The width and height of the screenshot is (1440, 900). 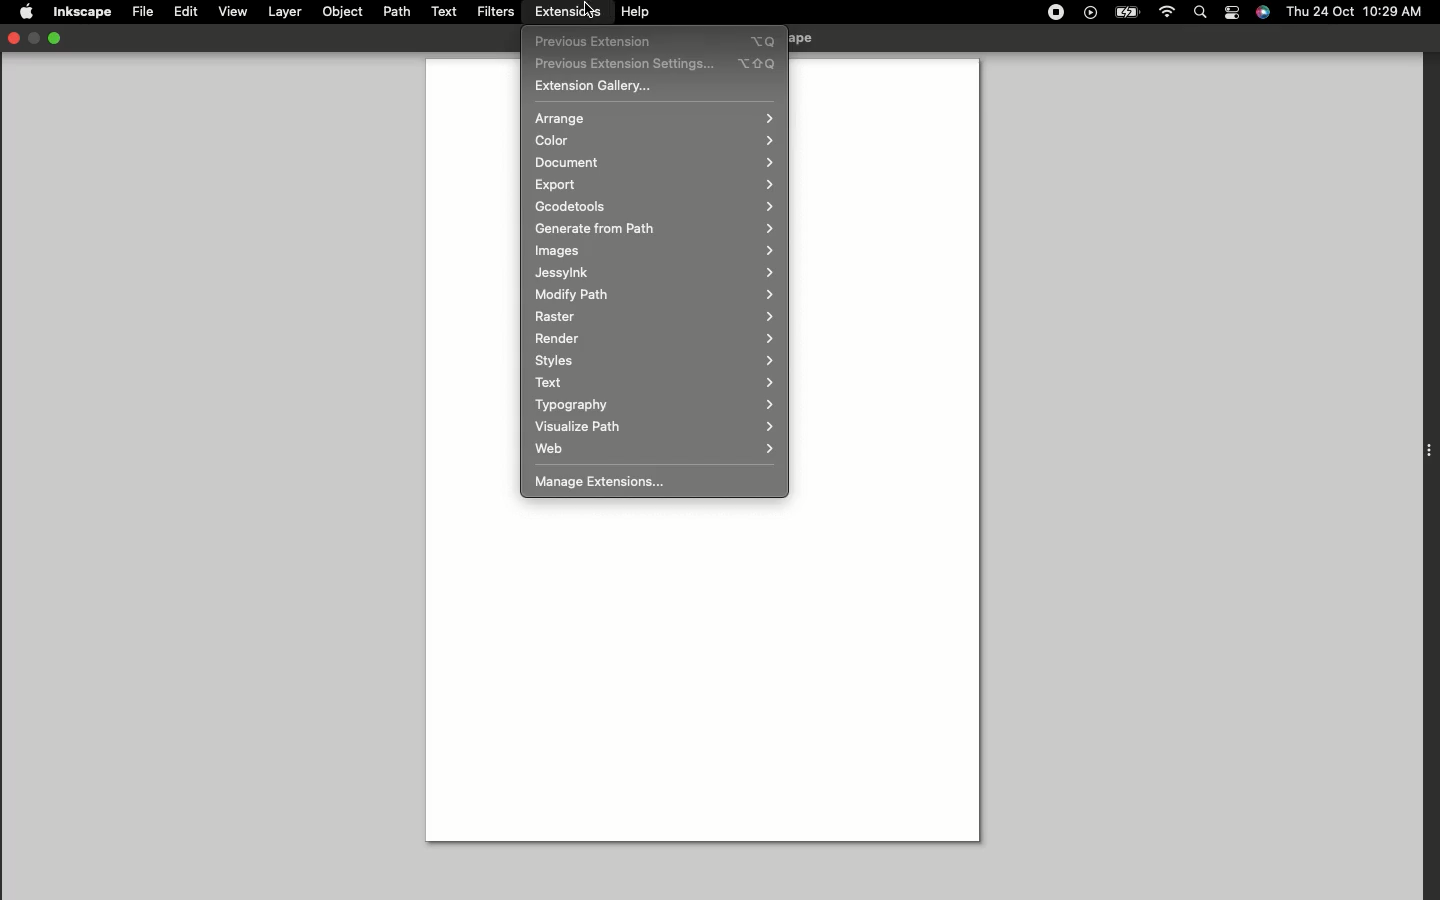 I want to click on Arrange, so click(x=656, y=117).